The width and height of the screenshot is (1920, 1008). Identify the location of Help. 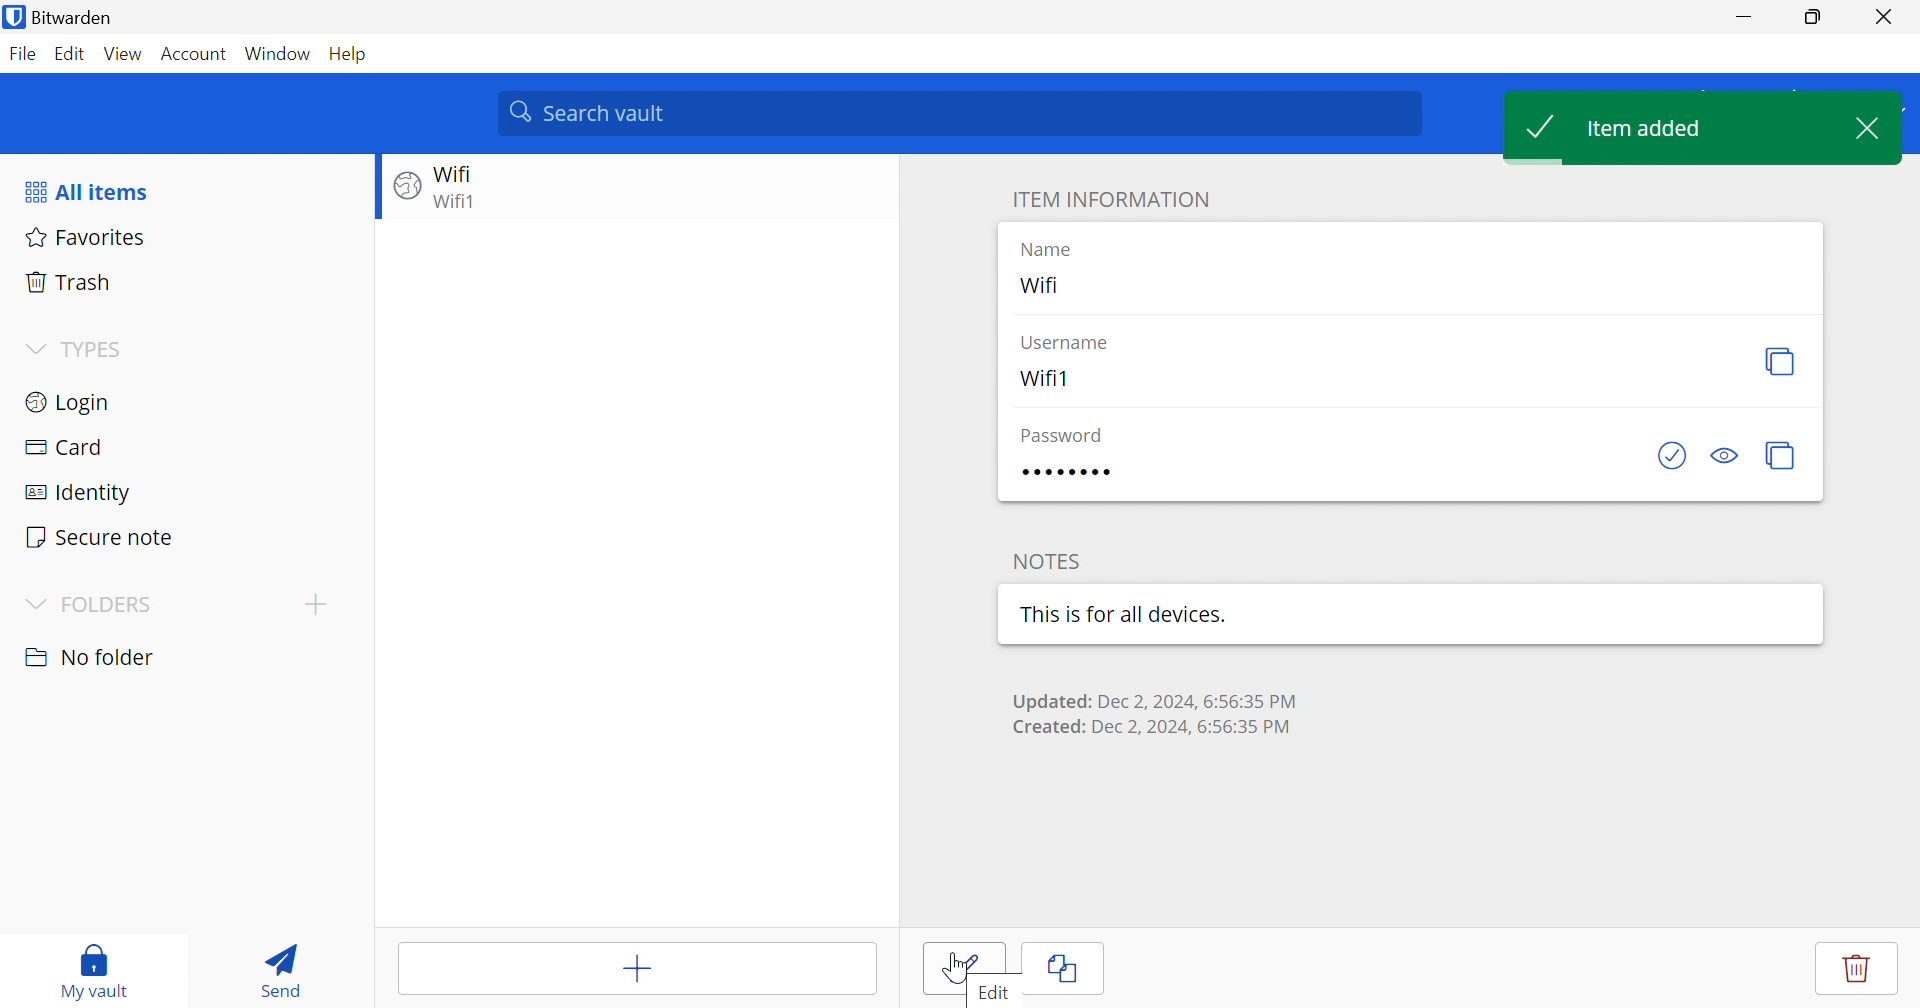
(353, 53).